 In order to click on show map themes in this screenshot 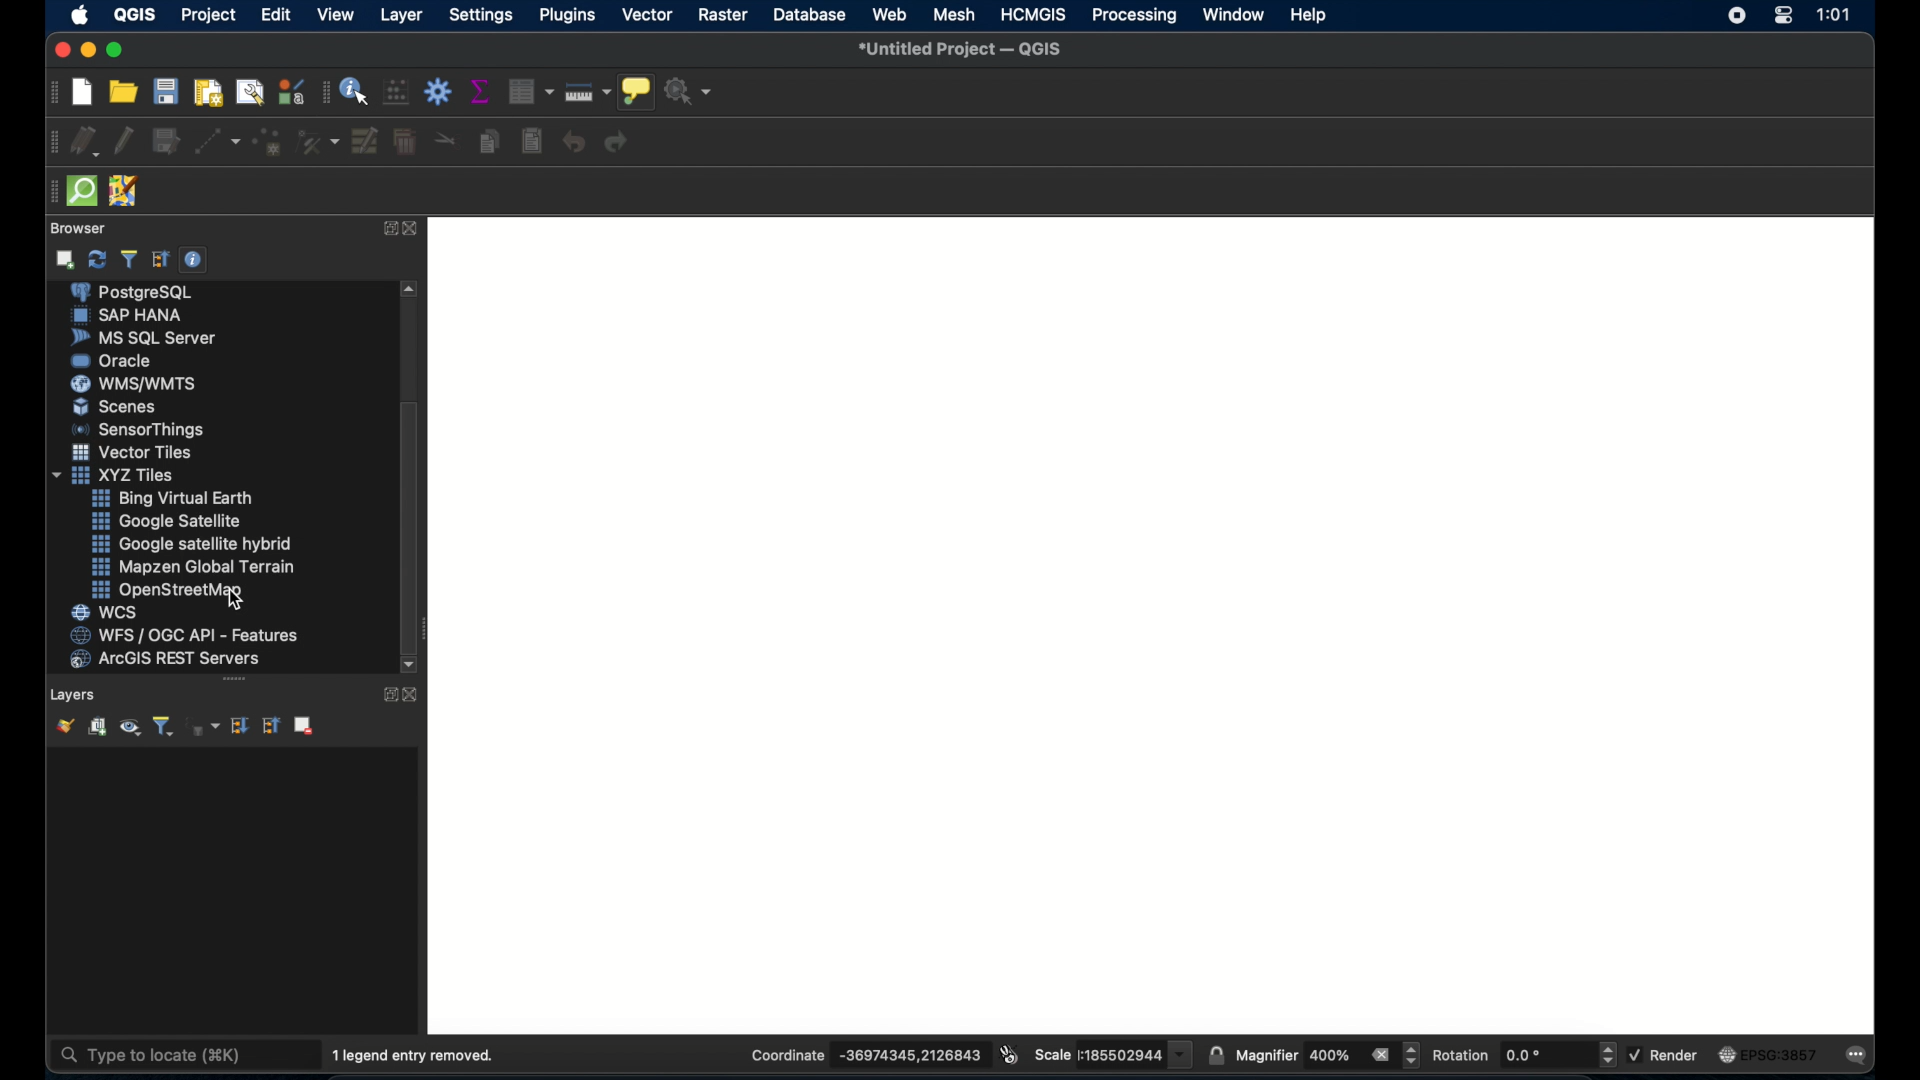, I will do `click(128, 728)`.